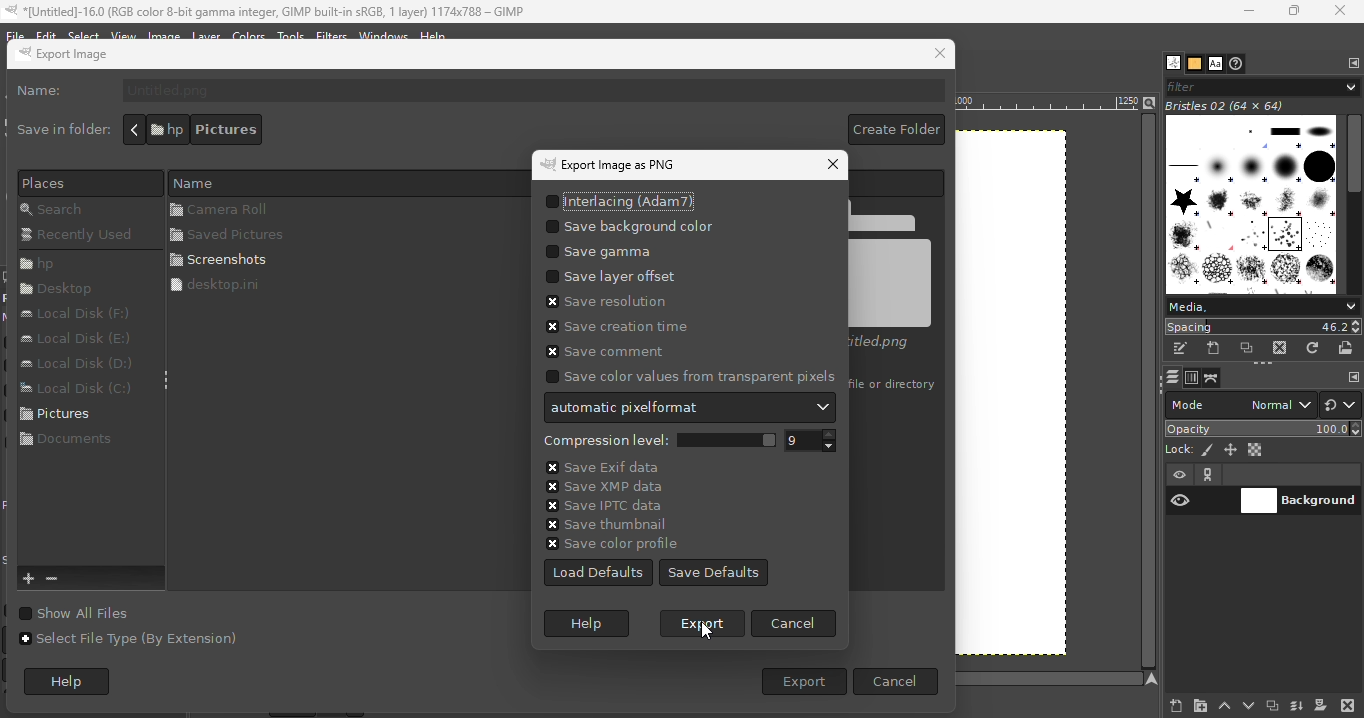  I want to click on Switch another group of modes, so click(1342, 404).